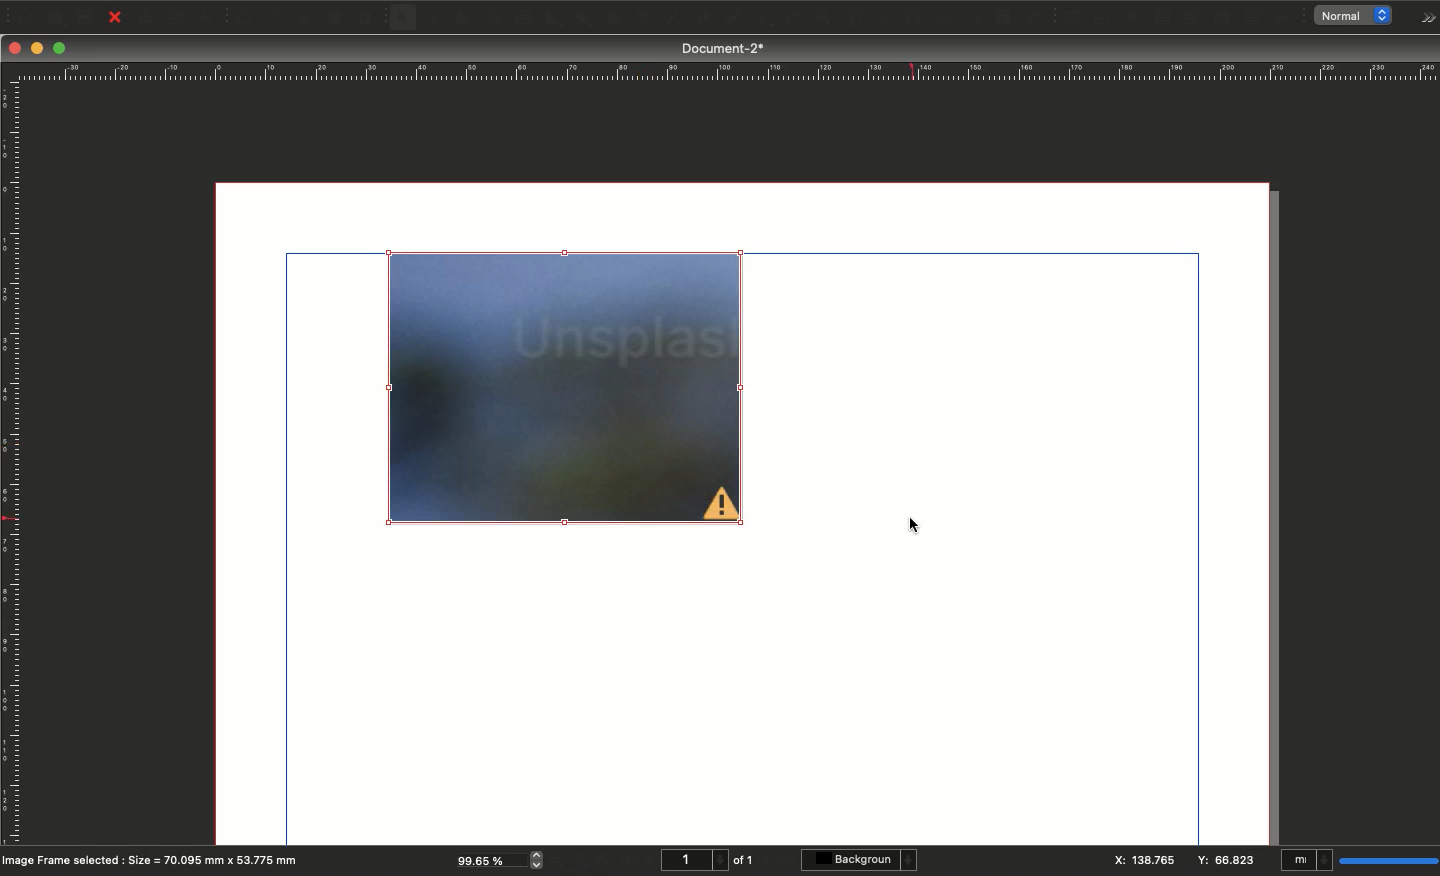  Describe the element at coordinates (728, 19) in the screenshot. I see `Freehand line` at that location.